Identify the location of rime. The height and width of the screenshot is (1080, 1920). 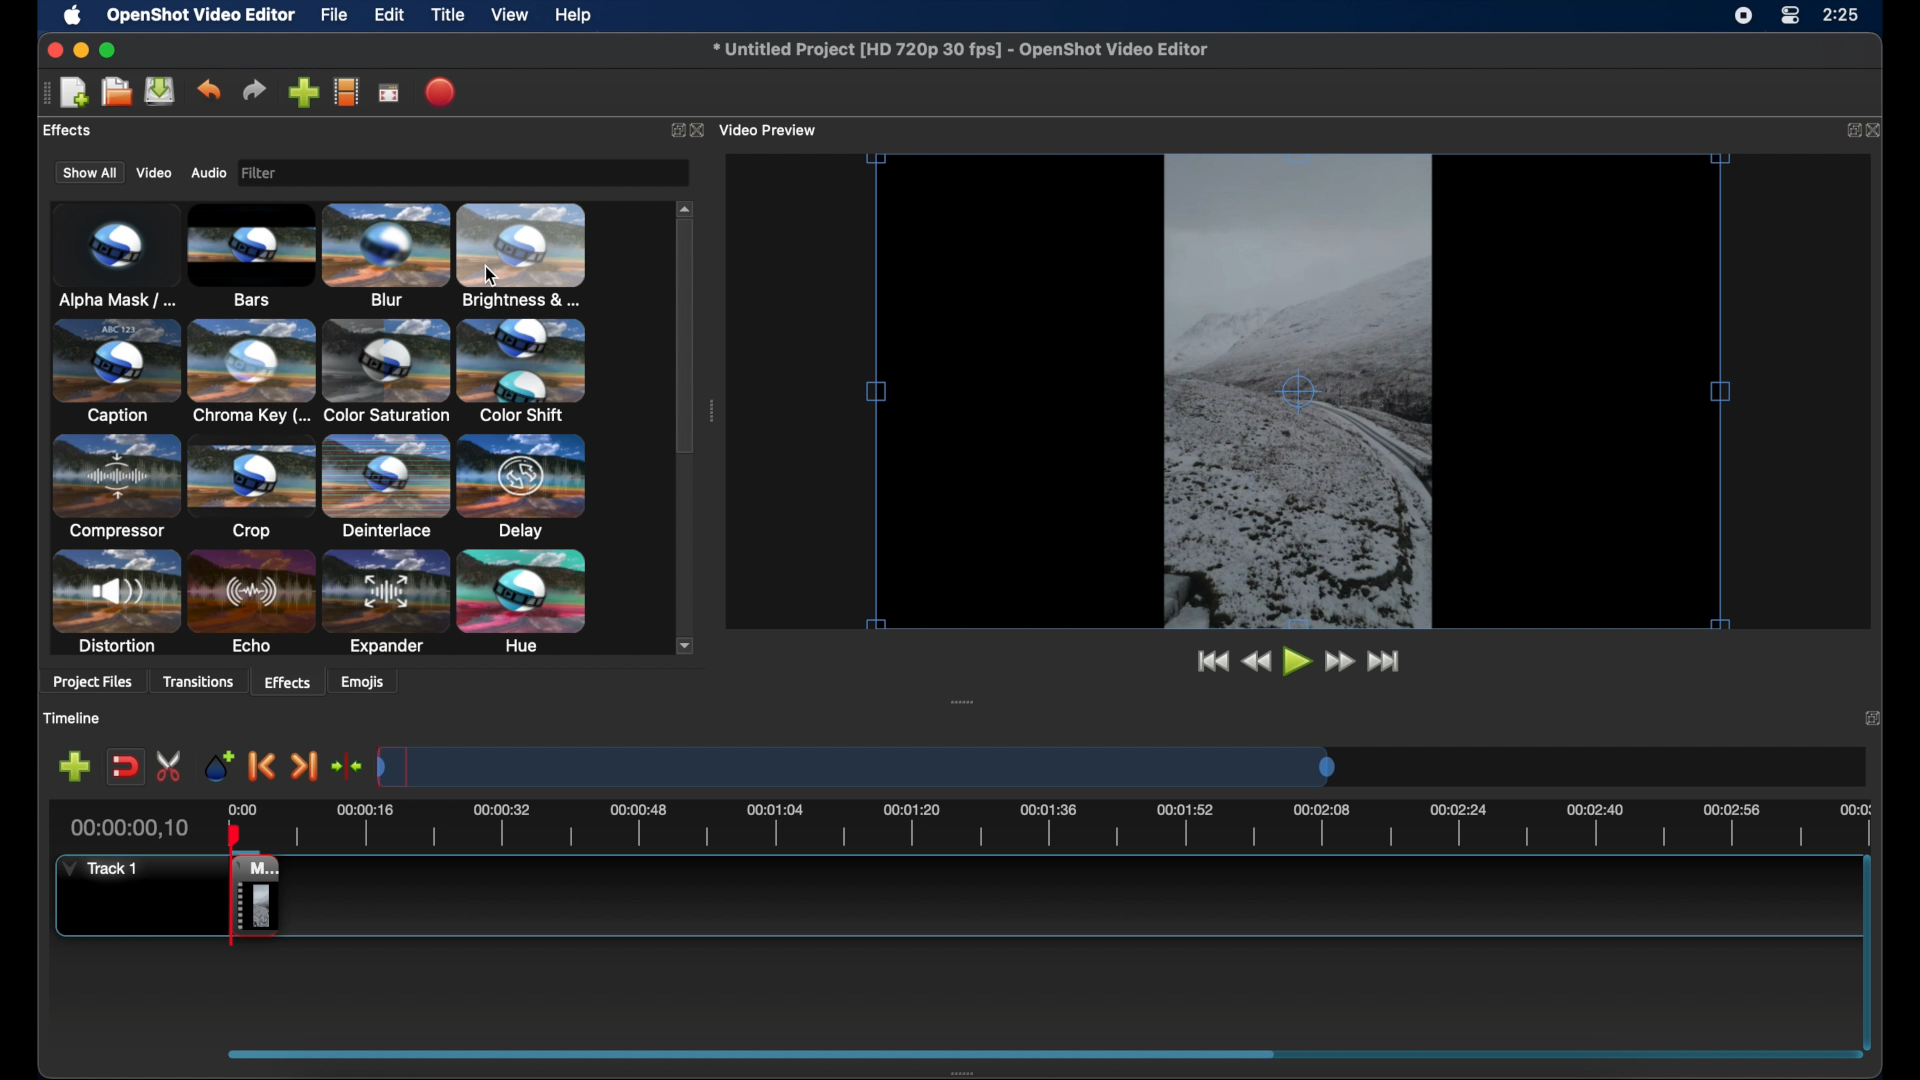
(1842, 17).